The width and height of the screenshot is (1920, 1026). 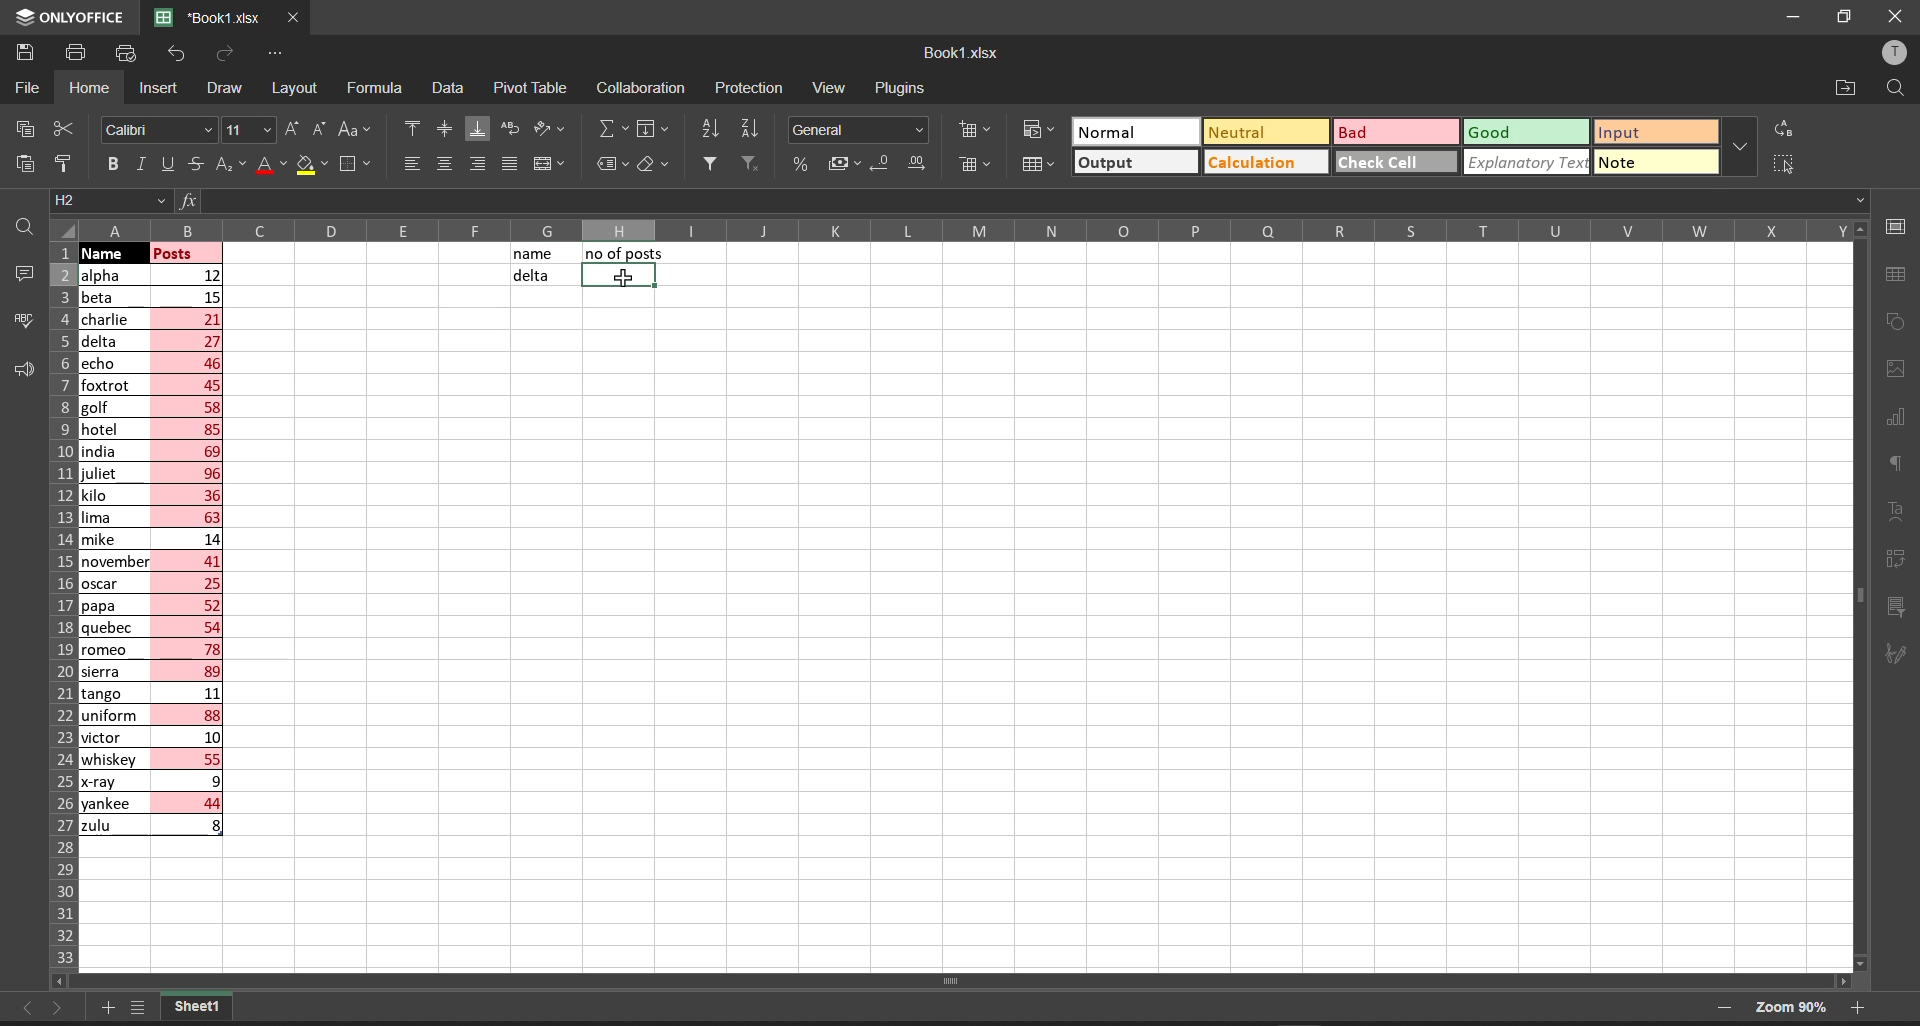 I want to click on Normal, so click(x=1119, y=131).